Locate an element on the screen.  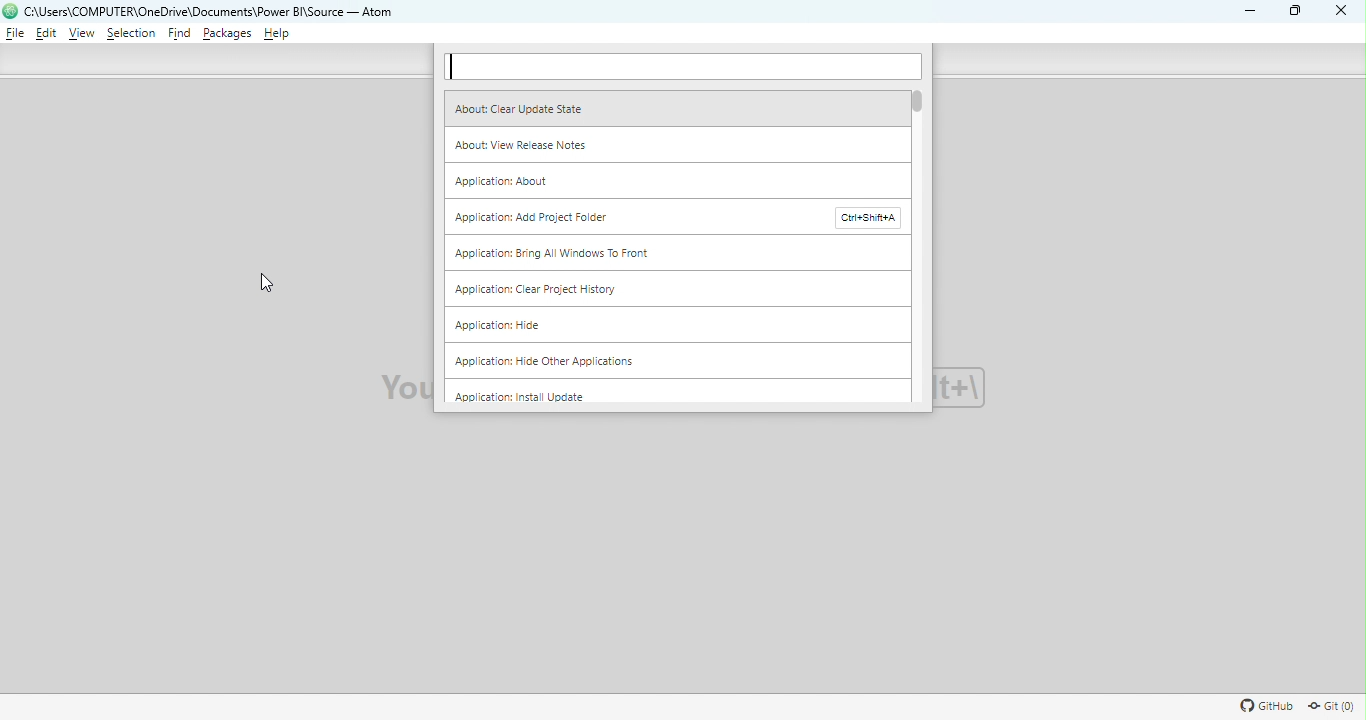
Application: About is located at coordinates (677, 180).